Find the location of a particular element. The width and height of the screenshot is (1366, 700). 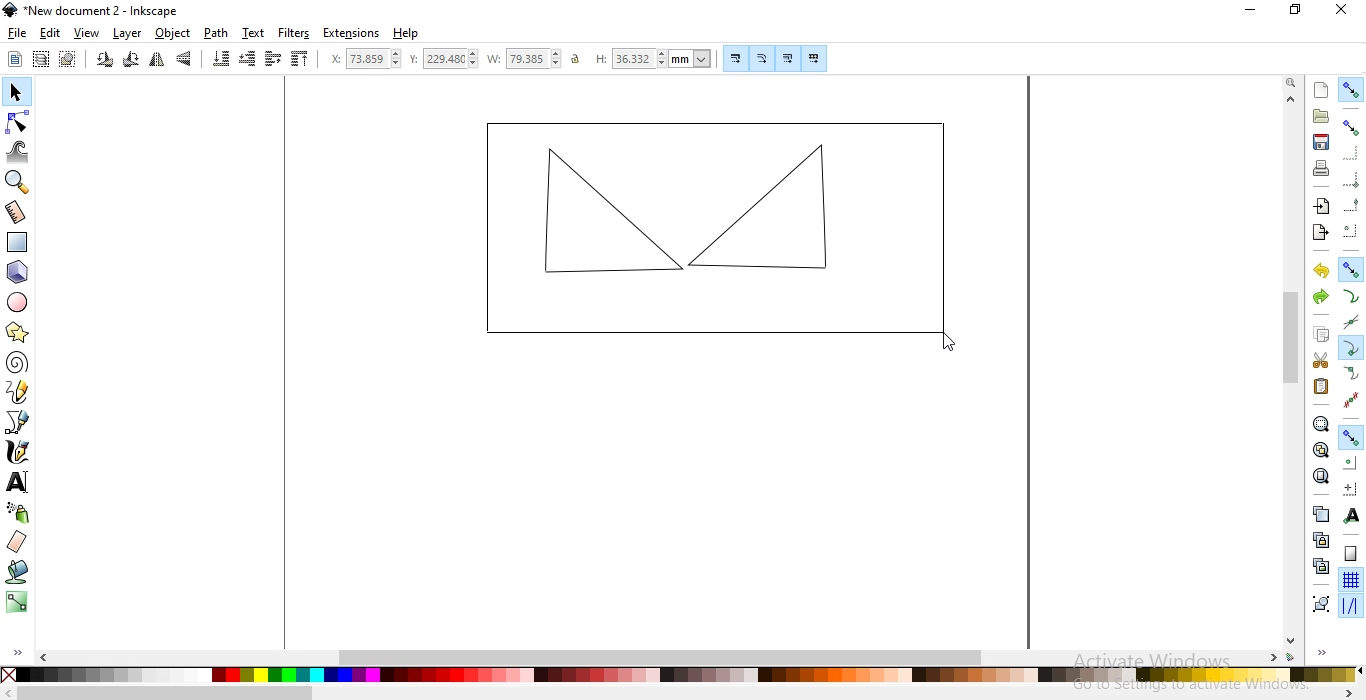

snap other points  is located at coordinates (1350, 437).